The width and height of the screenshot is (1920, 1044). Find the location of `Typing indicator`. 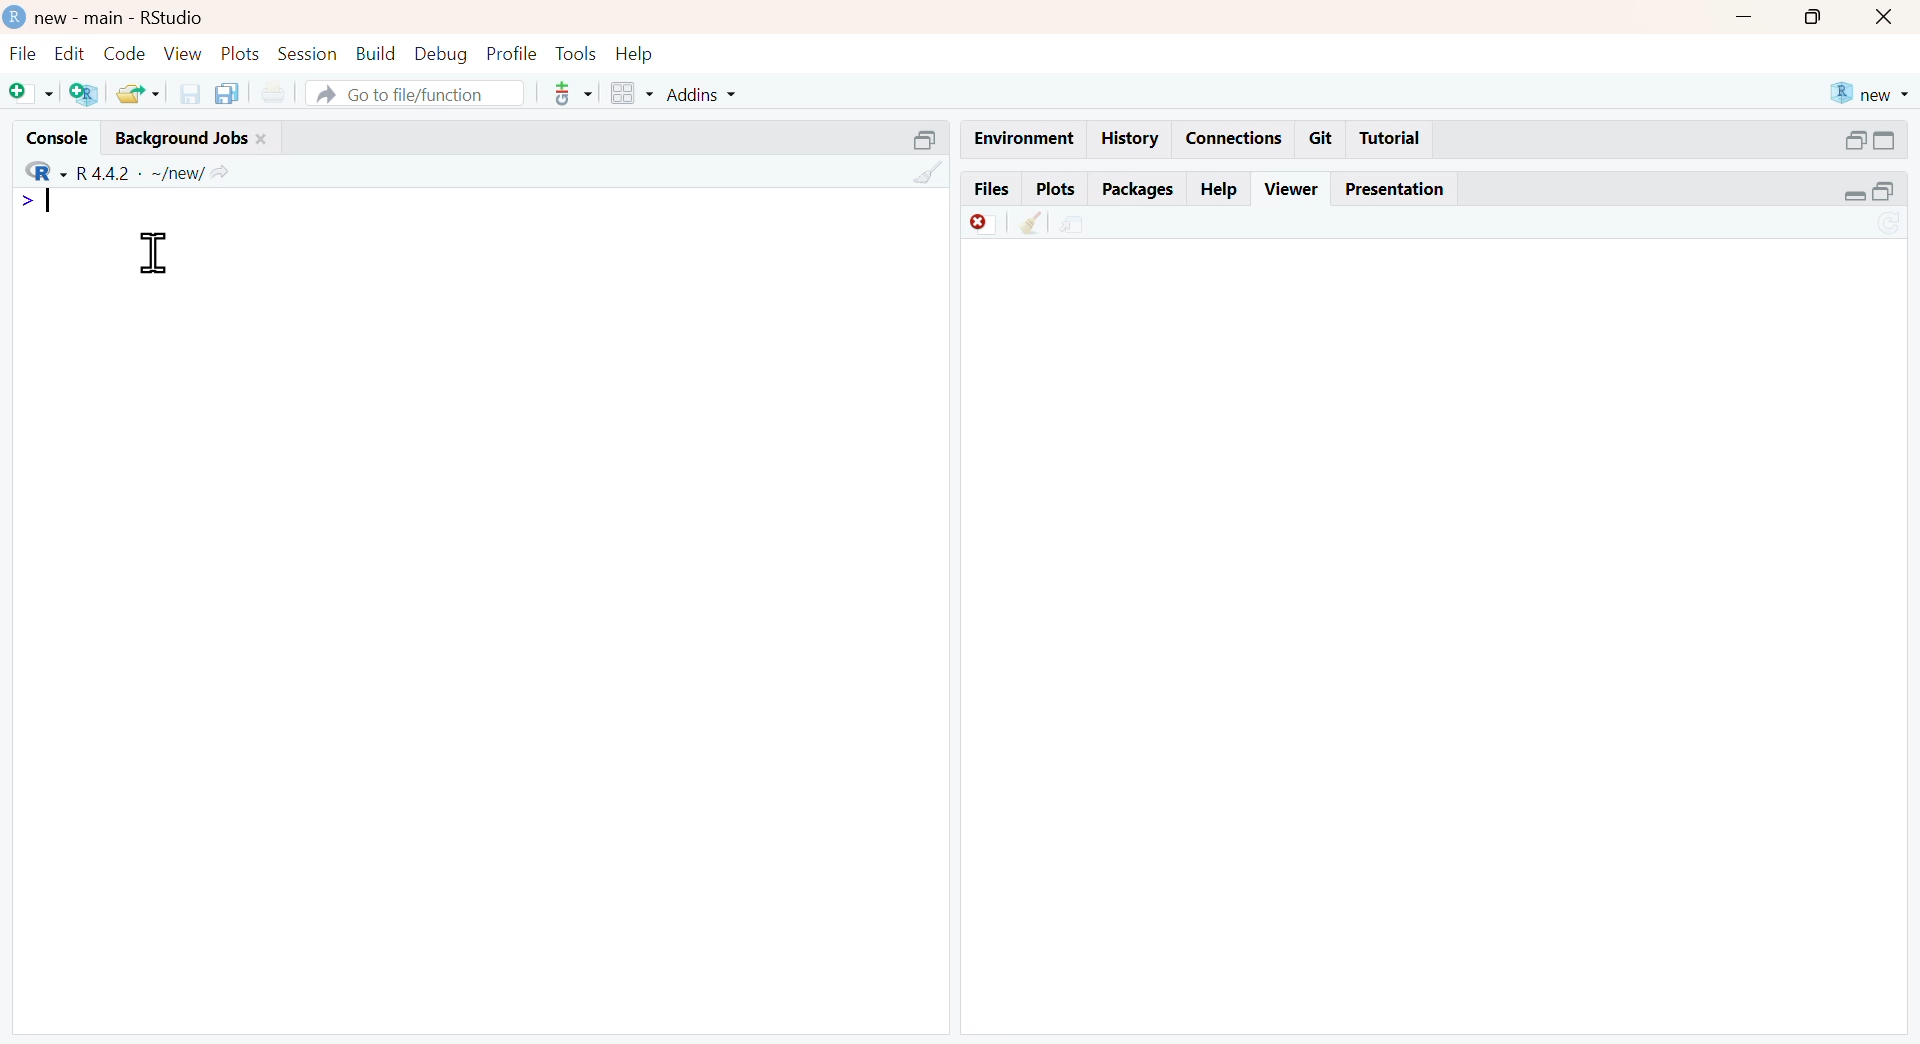

Typing indicator is located at coordinates (48, 201).